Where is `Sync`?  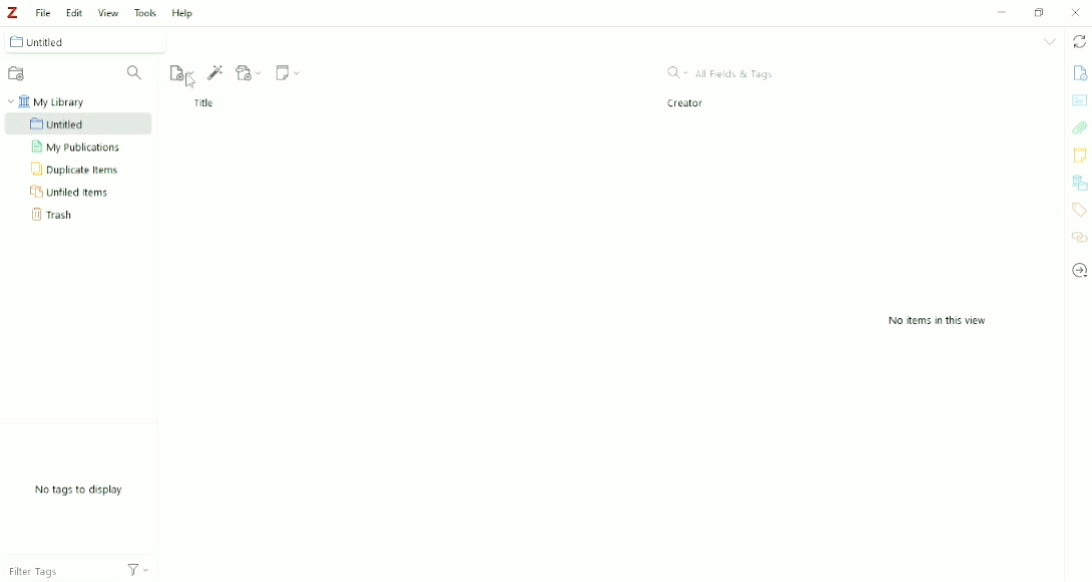
Sync is located at coordinates (1078, 41).